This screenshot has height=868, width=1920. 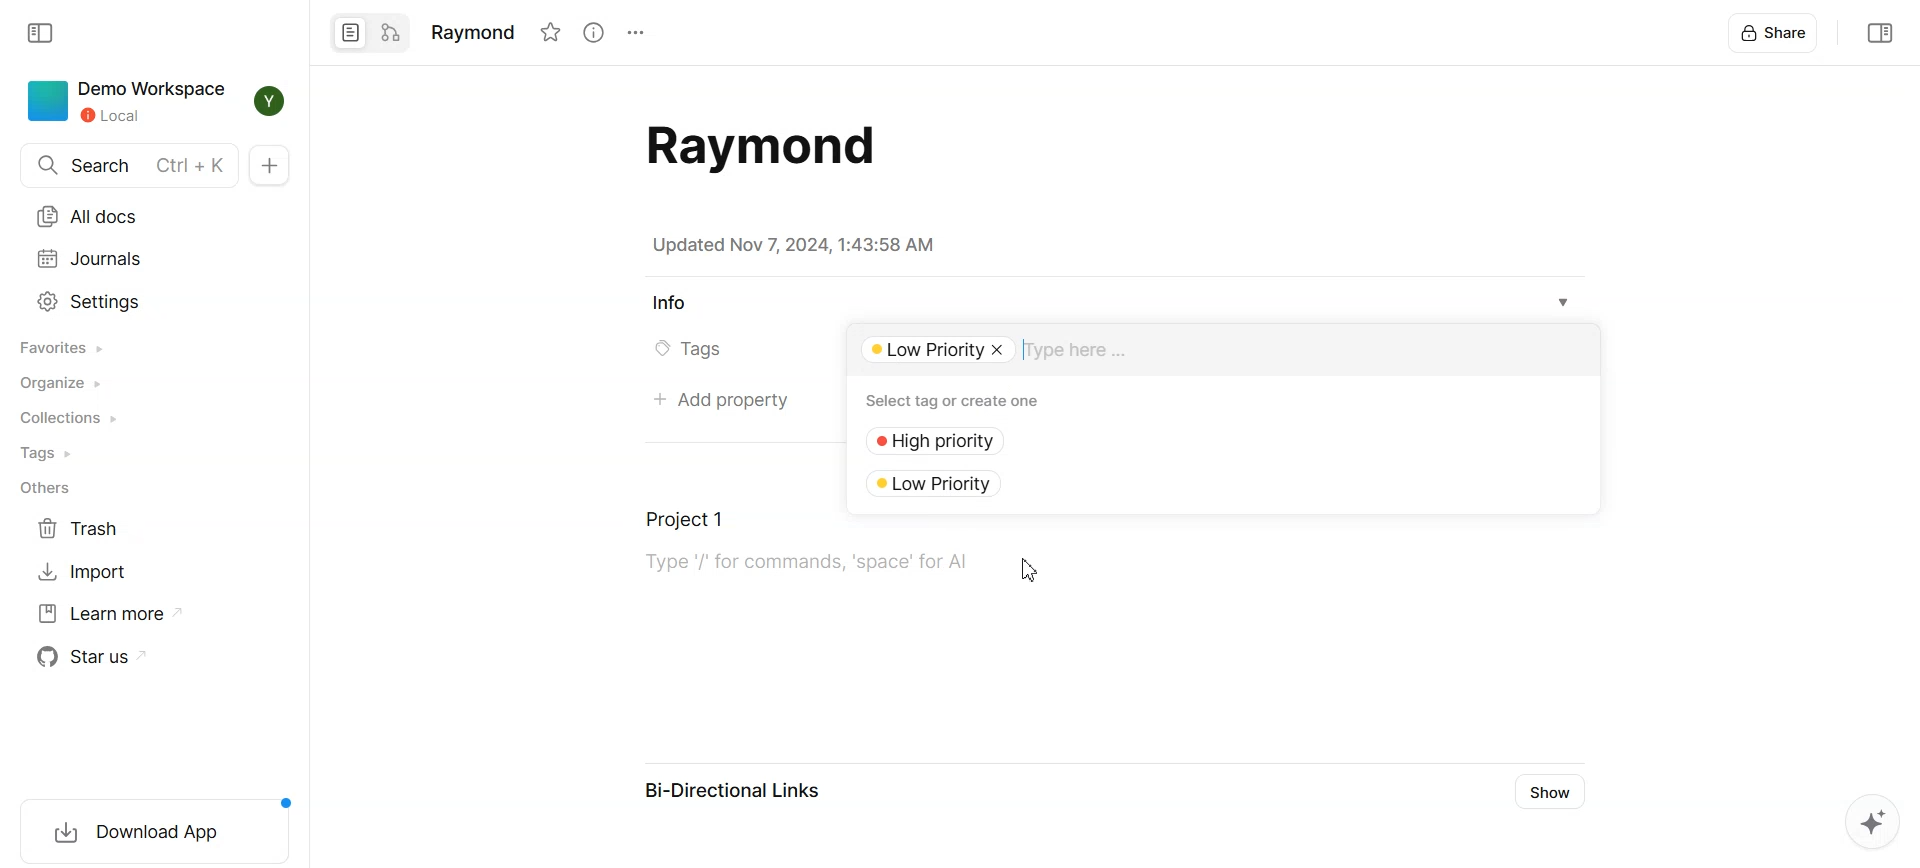 I want to click on Delete tag, so click(x=1001, y=350).